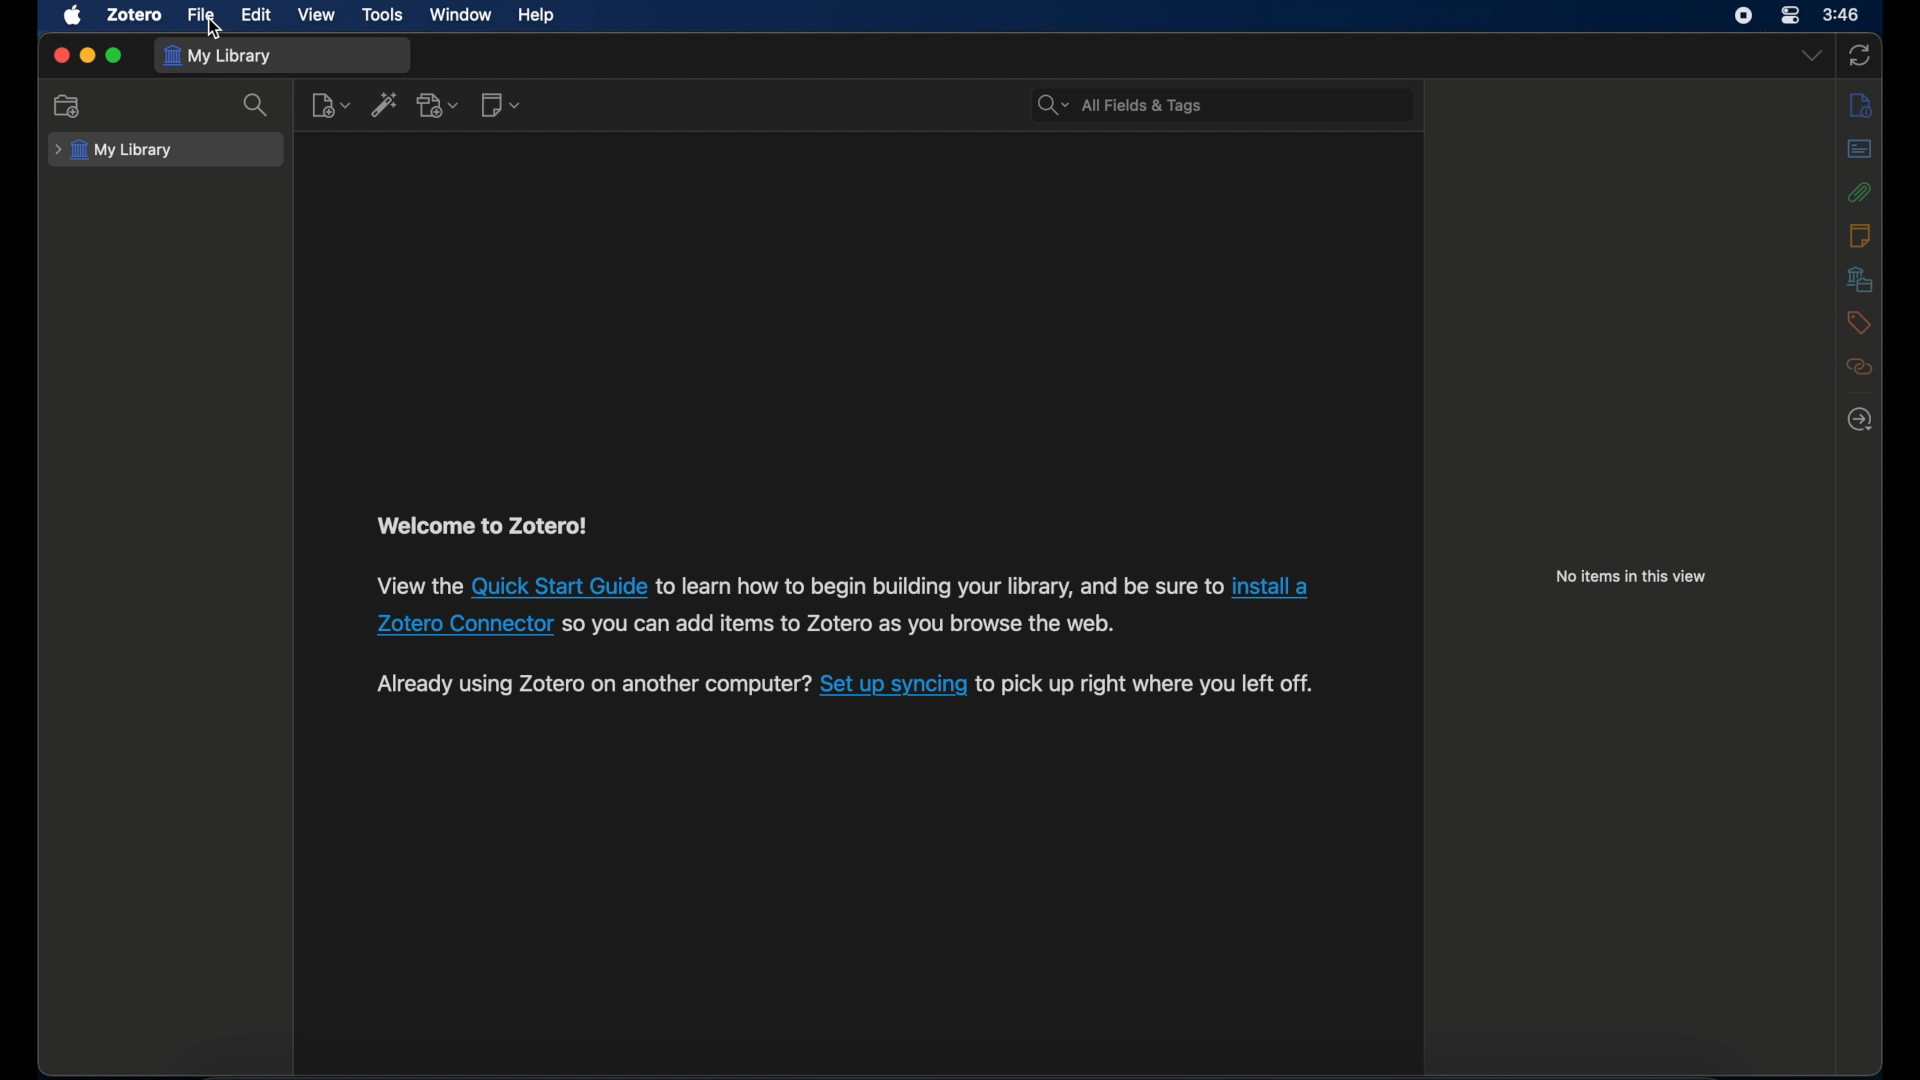 The width and height of the screenshot is (1920, 1080). Describe the element at coordinates (256, 16) in the screenshot. I see `edit` at that location.